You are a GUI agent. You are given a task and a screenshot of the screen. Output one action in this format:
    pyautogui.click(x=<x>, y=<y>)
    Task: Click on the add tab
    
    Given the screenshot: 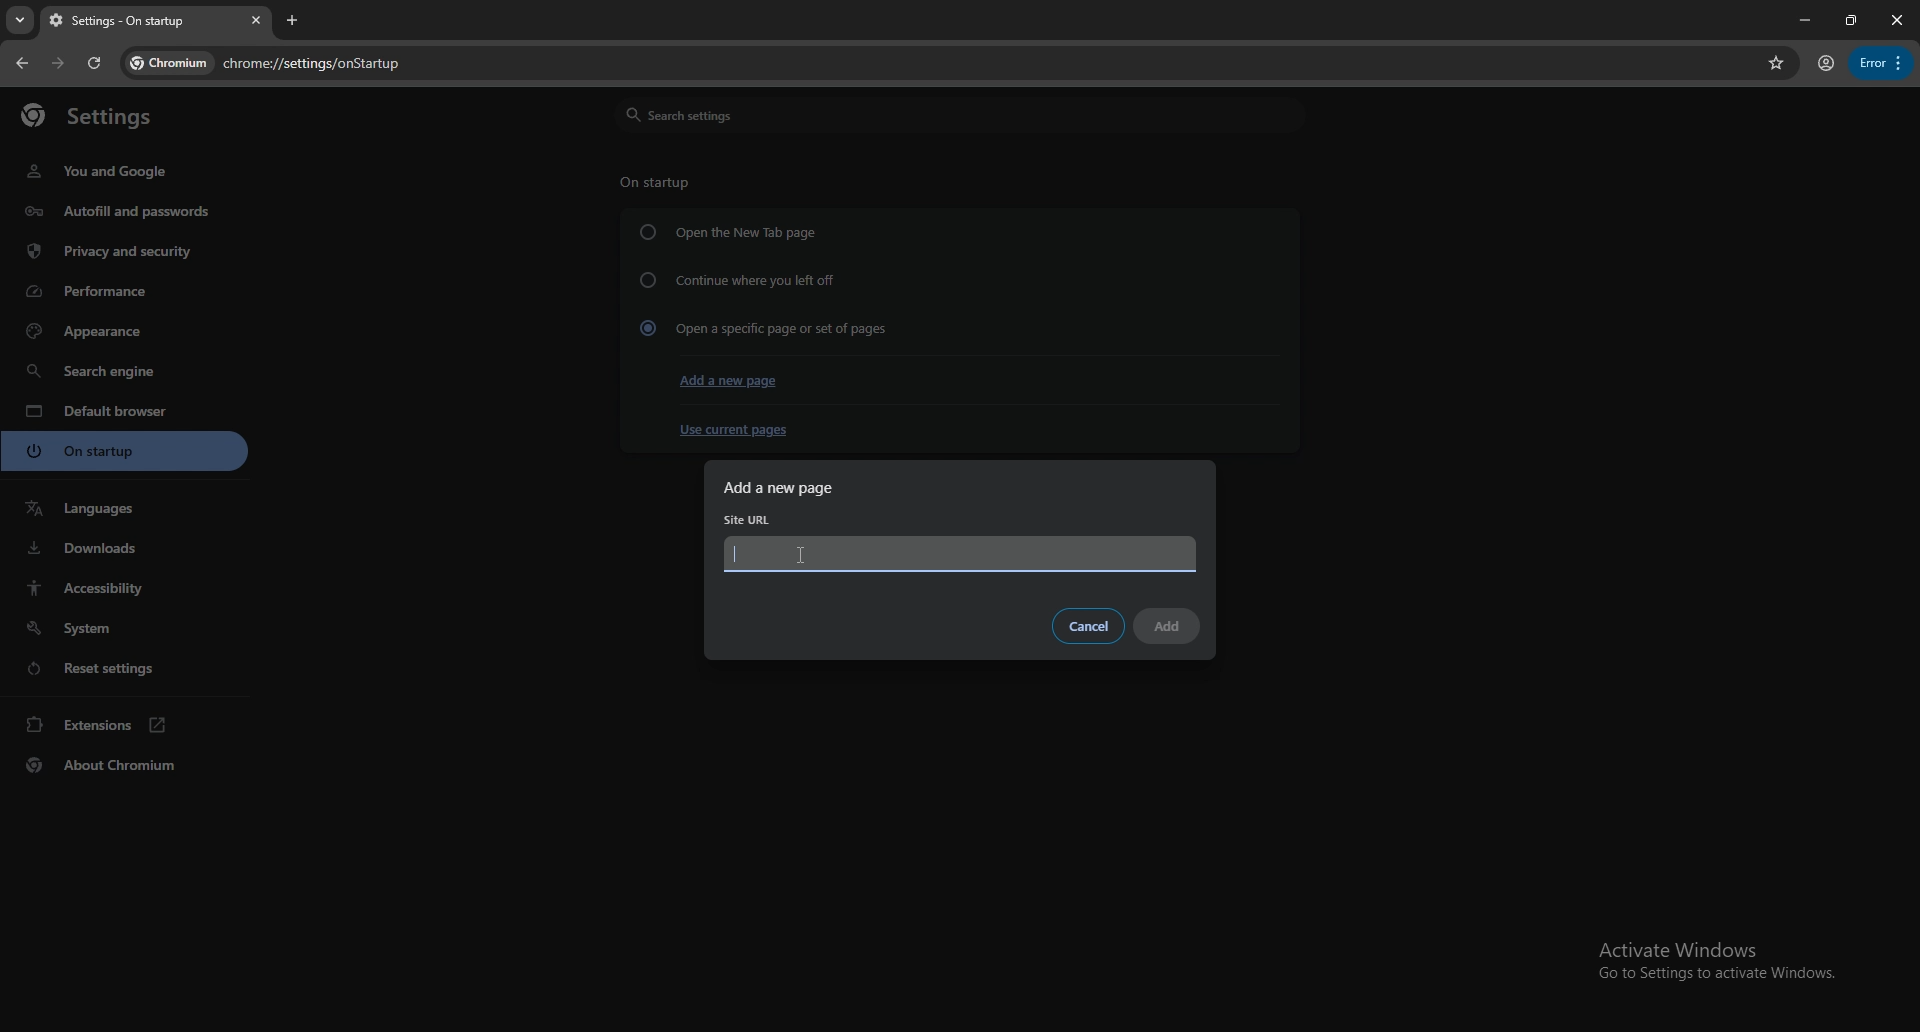 What is the action you would take?
    pyautogui.click(x=295, y=20)
    